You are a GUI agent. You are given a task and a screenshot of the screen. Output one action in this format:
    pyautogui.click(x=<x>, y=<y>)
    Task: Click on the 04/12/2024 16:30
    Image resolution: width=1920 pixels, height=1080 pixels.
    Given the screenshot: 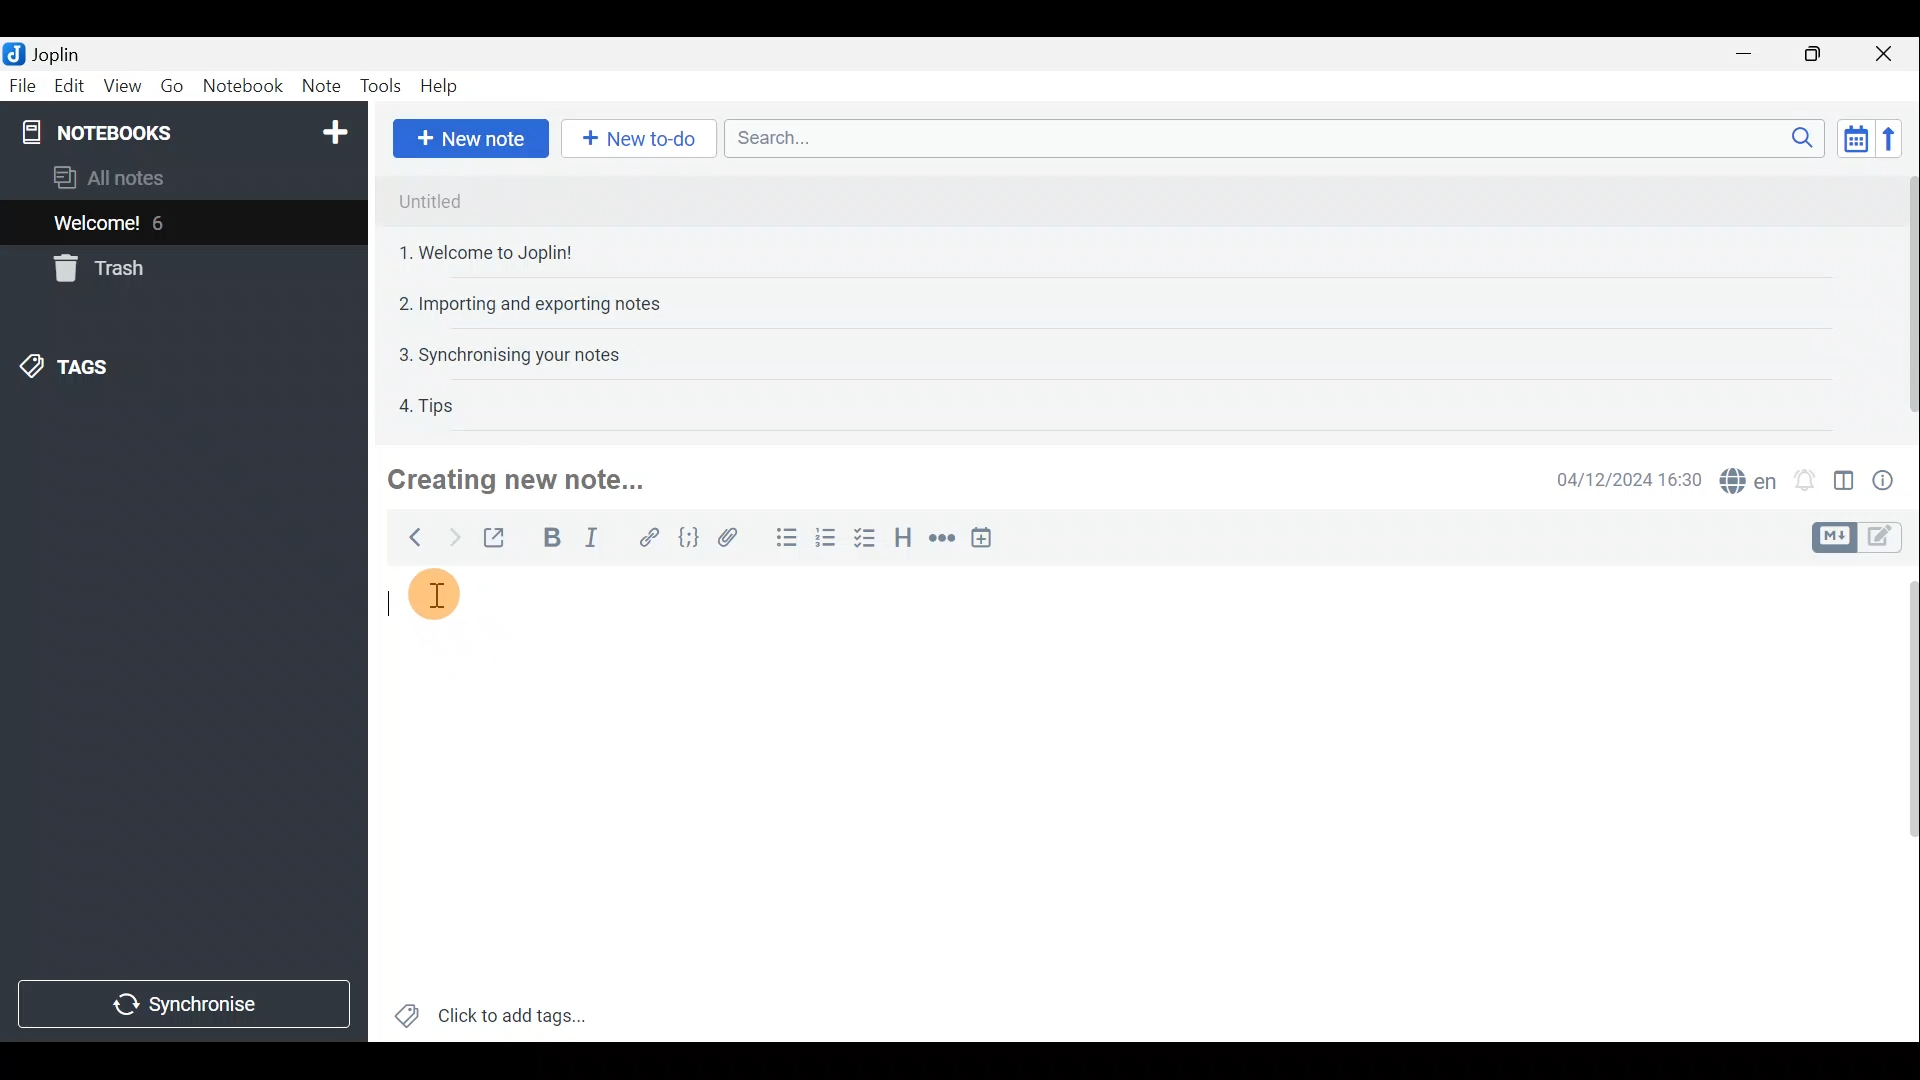 What is the action you would take?
    pyautogui.click(x=1619, y=478)
    